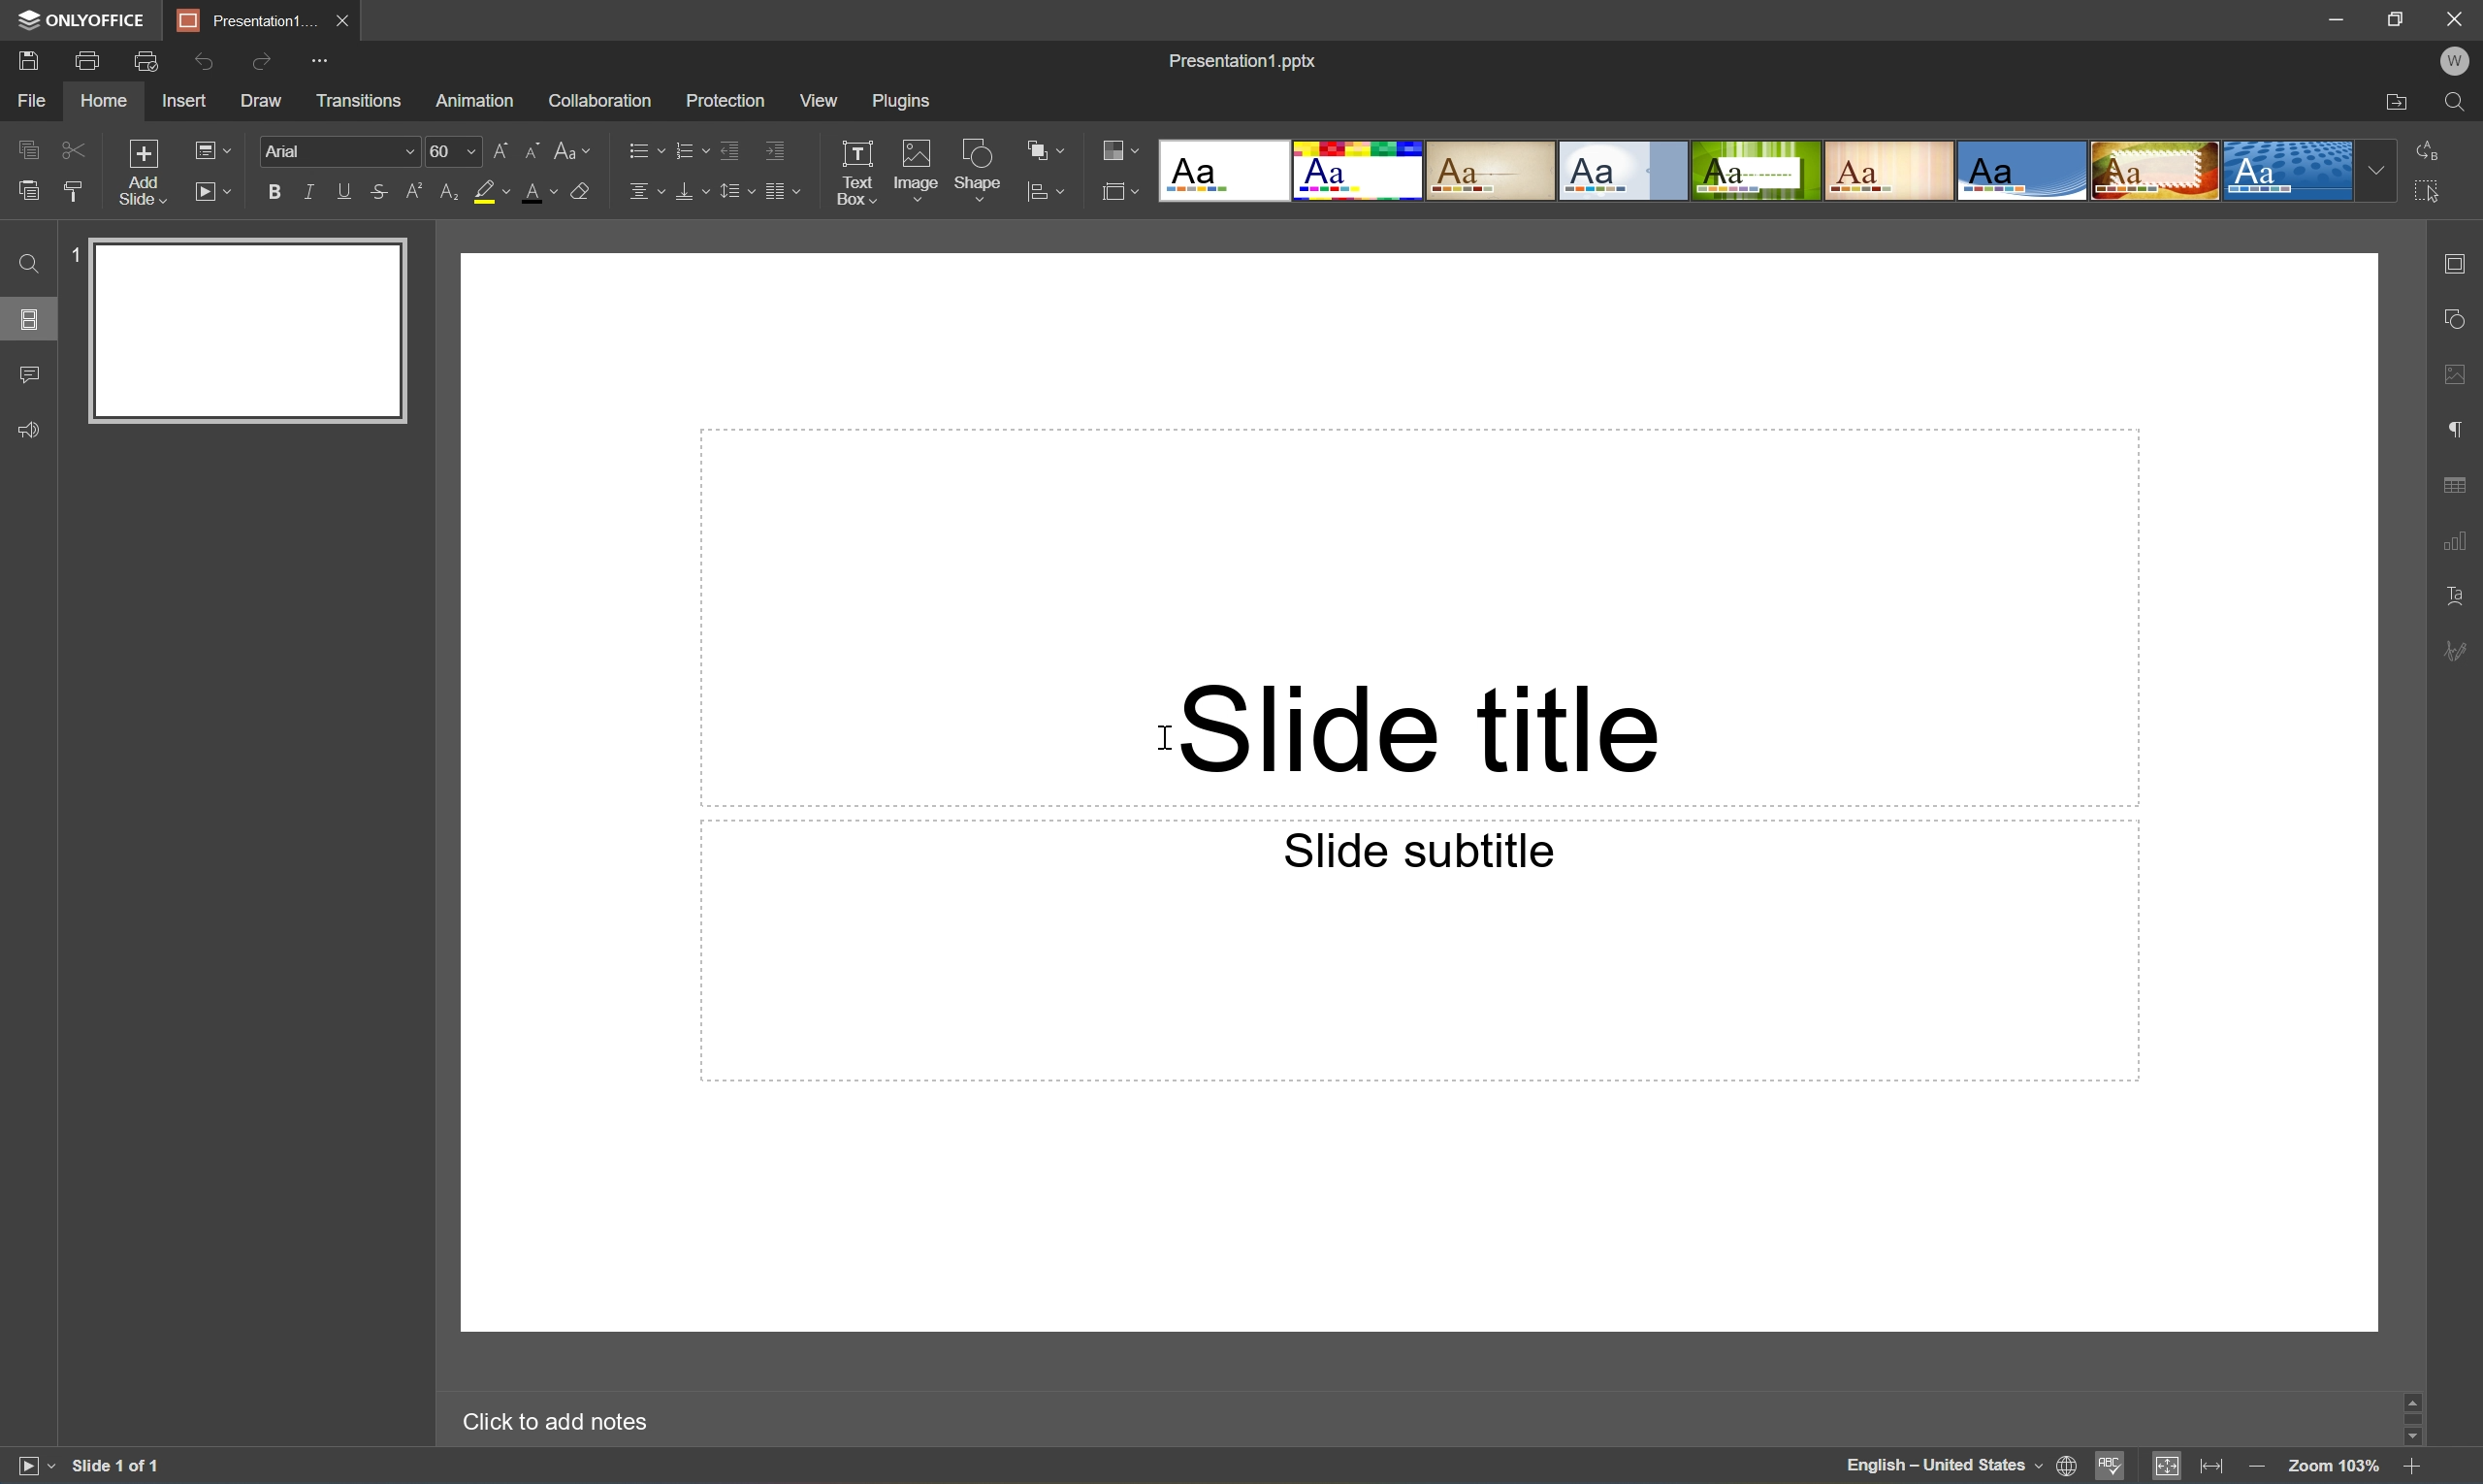  Describe the element at coordinates (1755, 171) in the screenshot. I see `Type of slides` at that location.